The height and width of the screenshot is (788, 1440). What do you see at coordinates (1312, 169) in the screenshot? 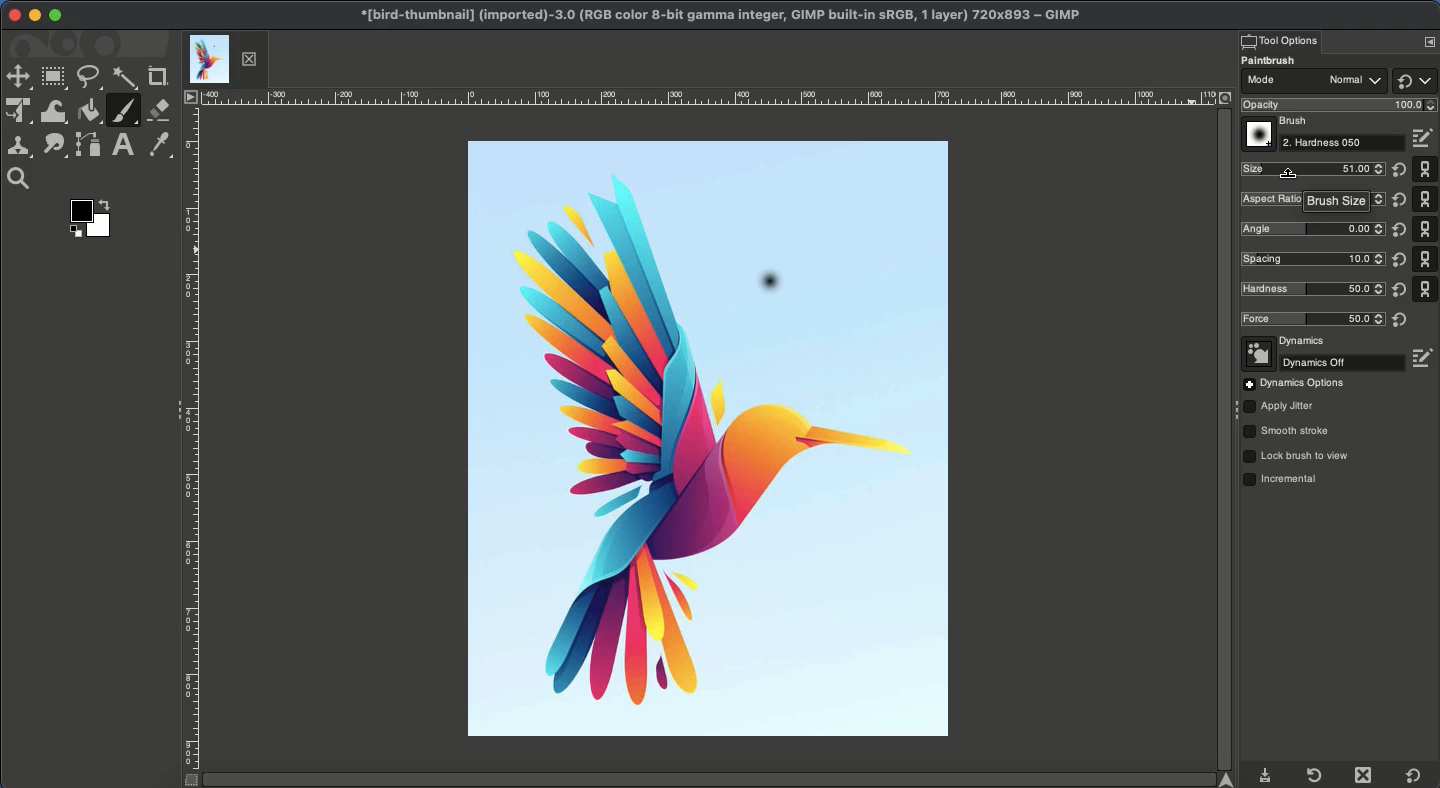
I see `Size` at bounding box center [1312, 169].